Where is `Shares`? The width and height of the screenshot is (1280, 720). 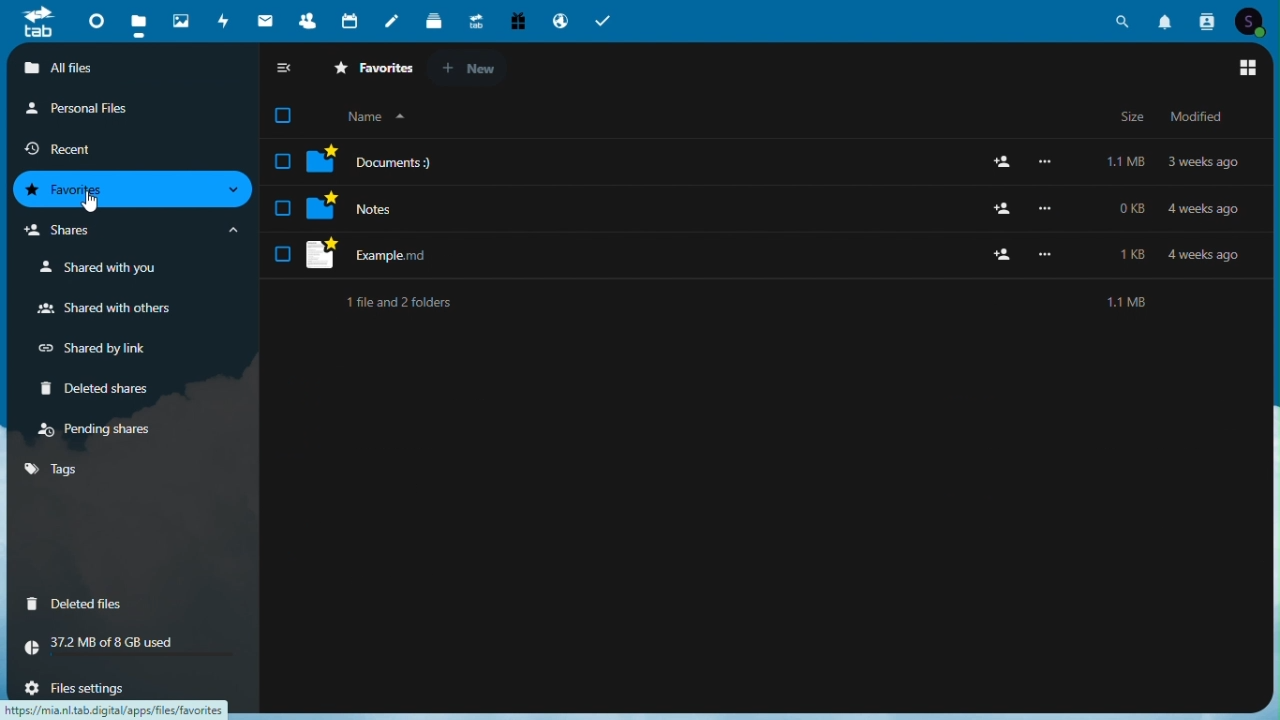
Shares is located at coordinates (79, 232).